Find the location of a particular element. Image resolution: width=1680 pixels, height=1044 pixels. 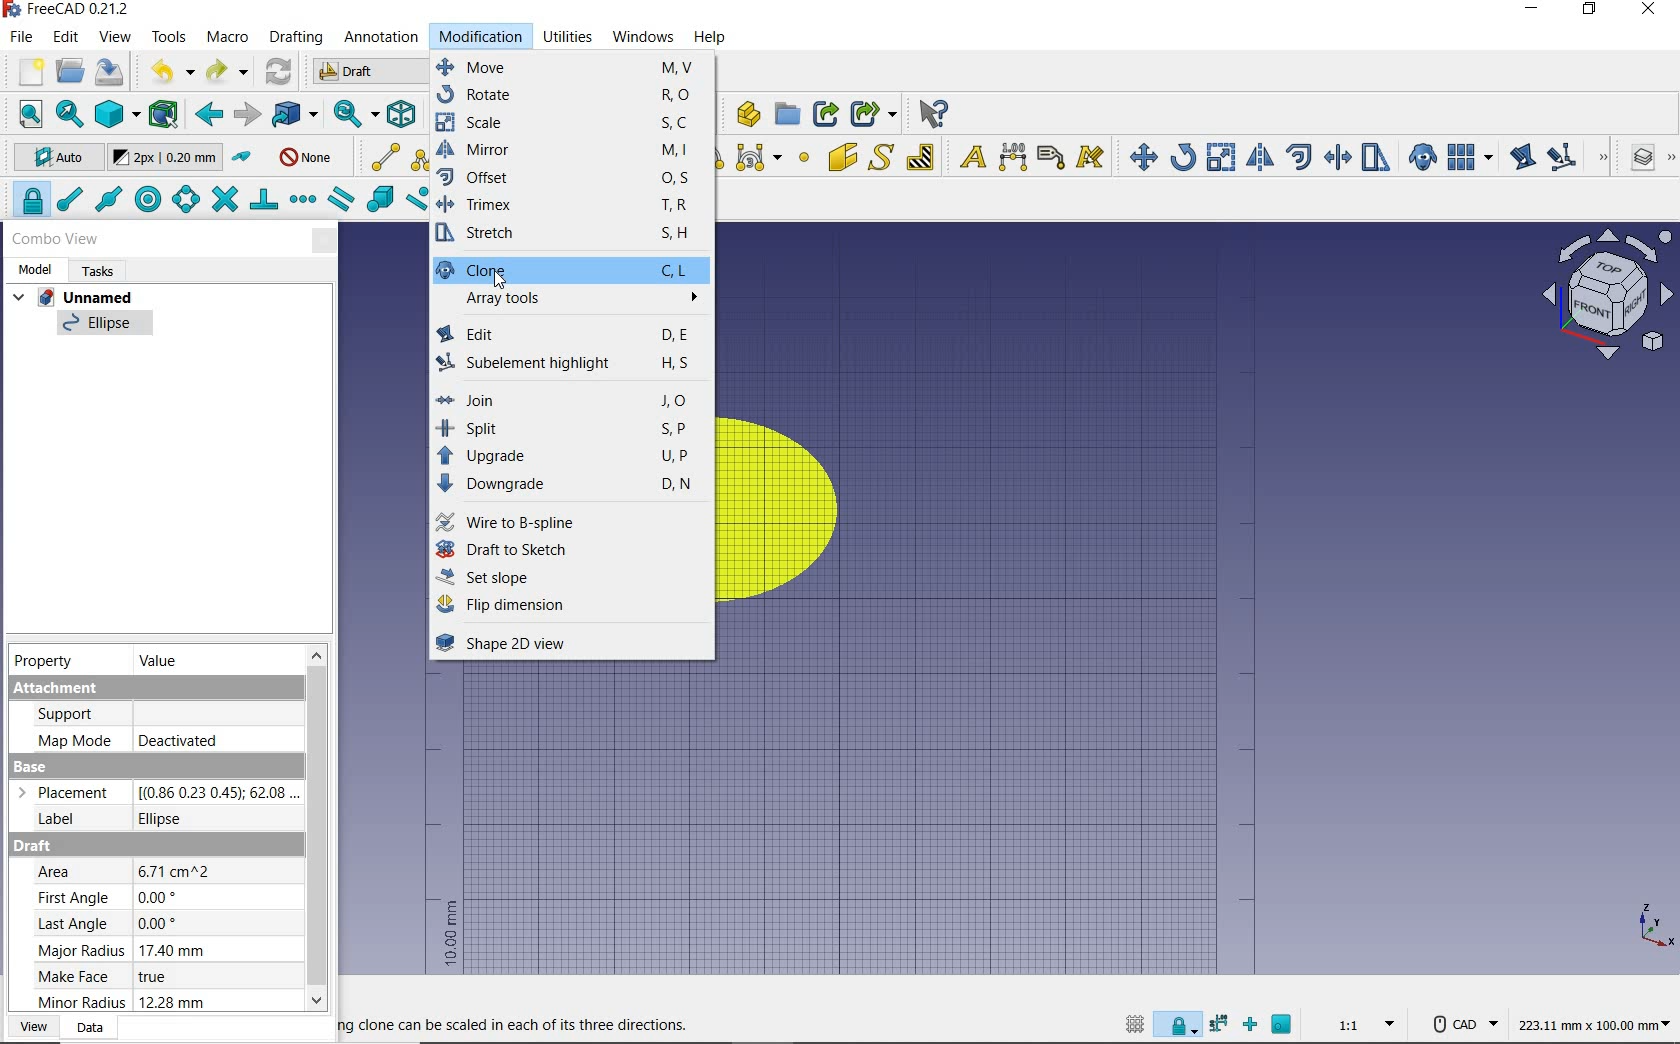

open is located at coordinates (69, 72).